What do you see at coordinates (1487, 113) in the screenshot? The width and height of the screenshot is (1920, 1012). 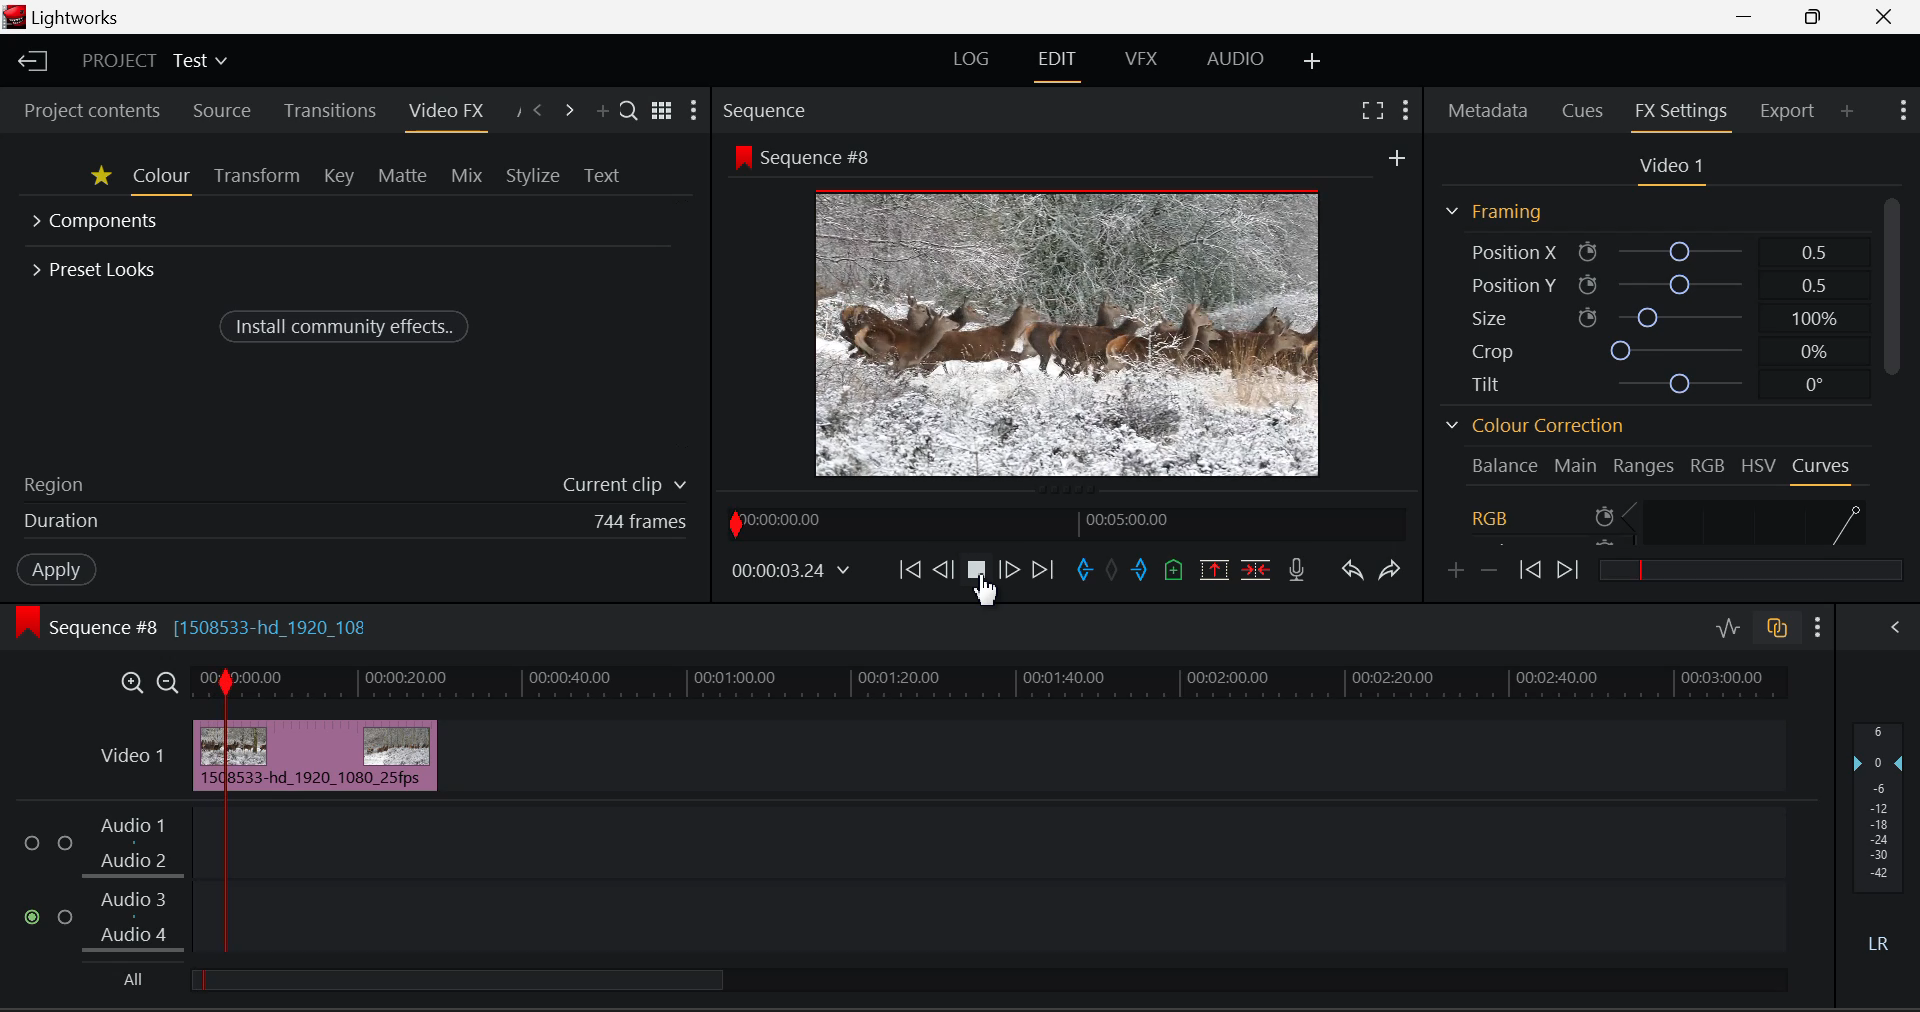 I see `Metadata Tab` at bounding box center [1487, 113].